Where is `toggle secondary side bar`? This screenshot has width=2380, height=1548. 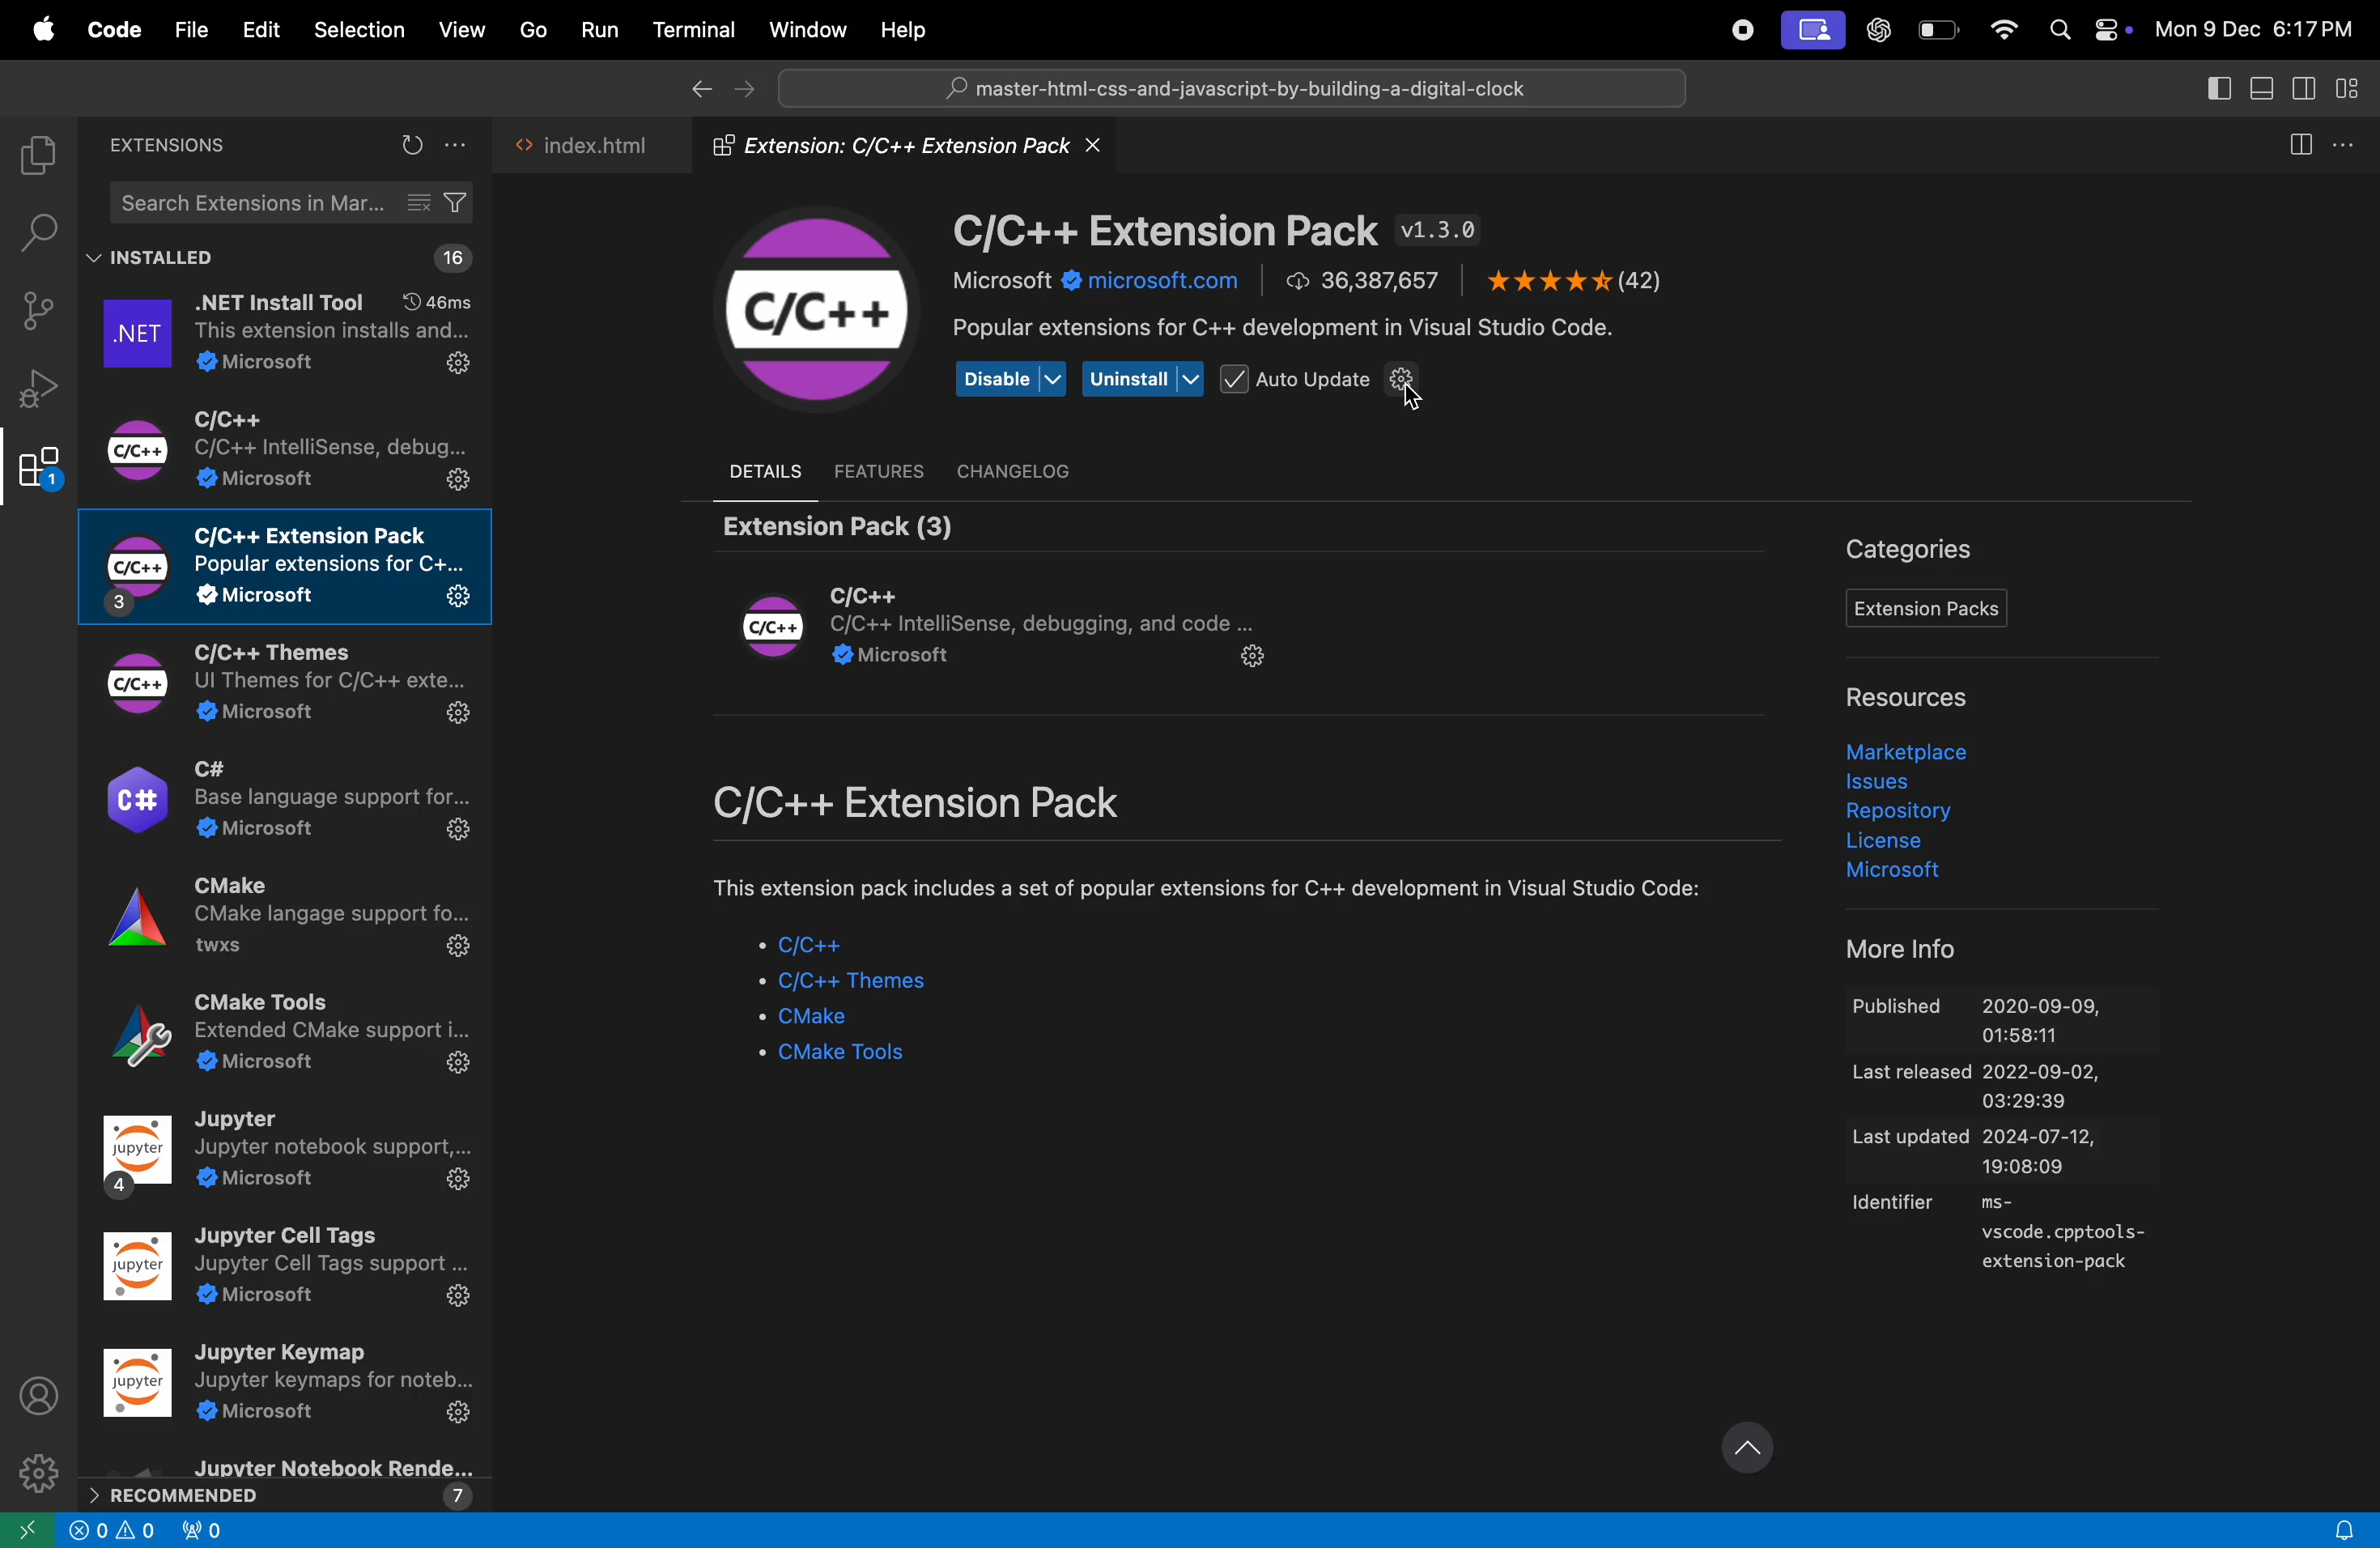
toggle secondary side bar is located at coordinates (2303, 88).